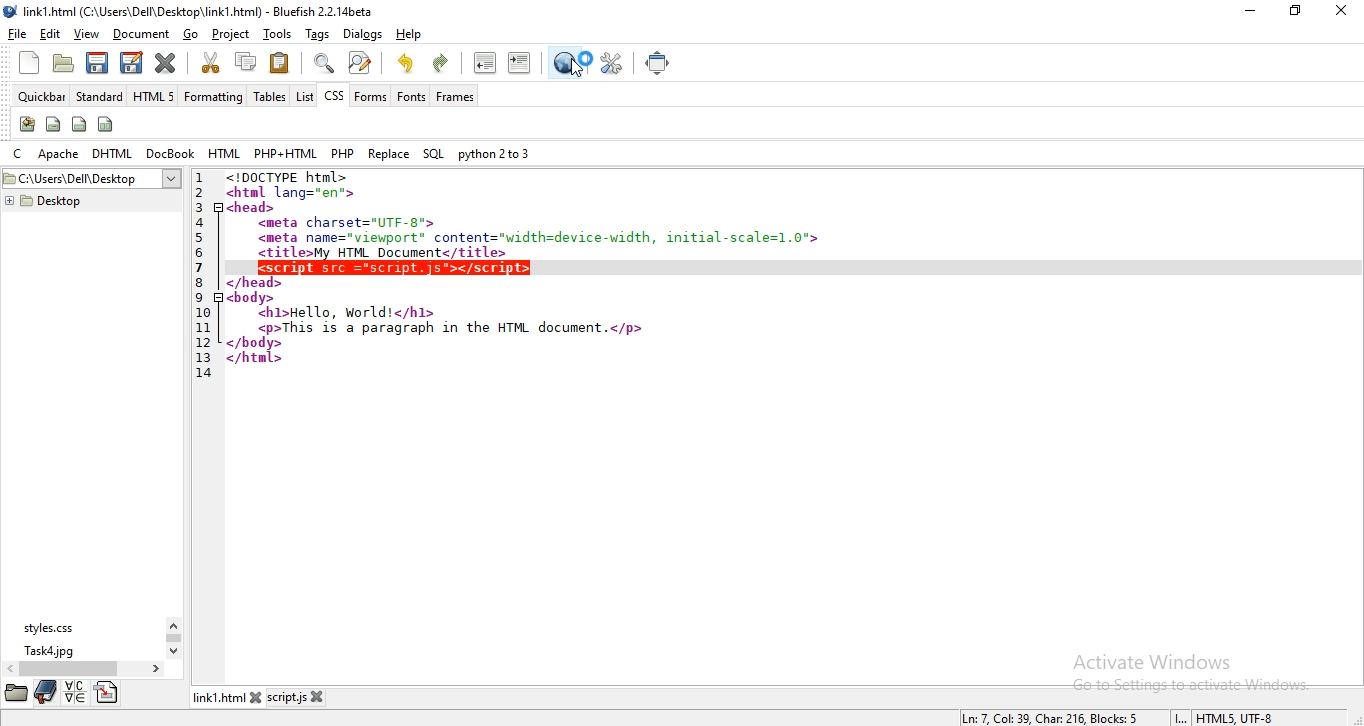 The width and height of the screenshot is (1364, 726). Describe the element at coordinates (519, 63) in the screenshot. I see `indent ` at that location.